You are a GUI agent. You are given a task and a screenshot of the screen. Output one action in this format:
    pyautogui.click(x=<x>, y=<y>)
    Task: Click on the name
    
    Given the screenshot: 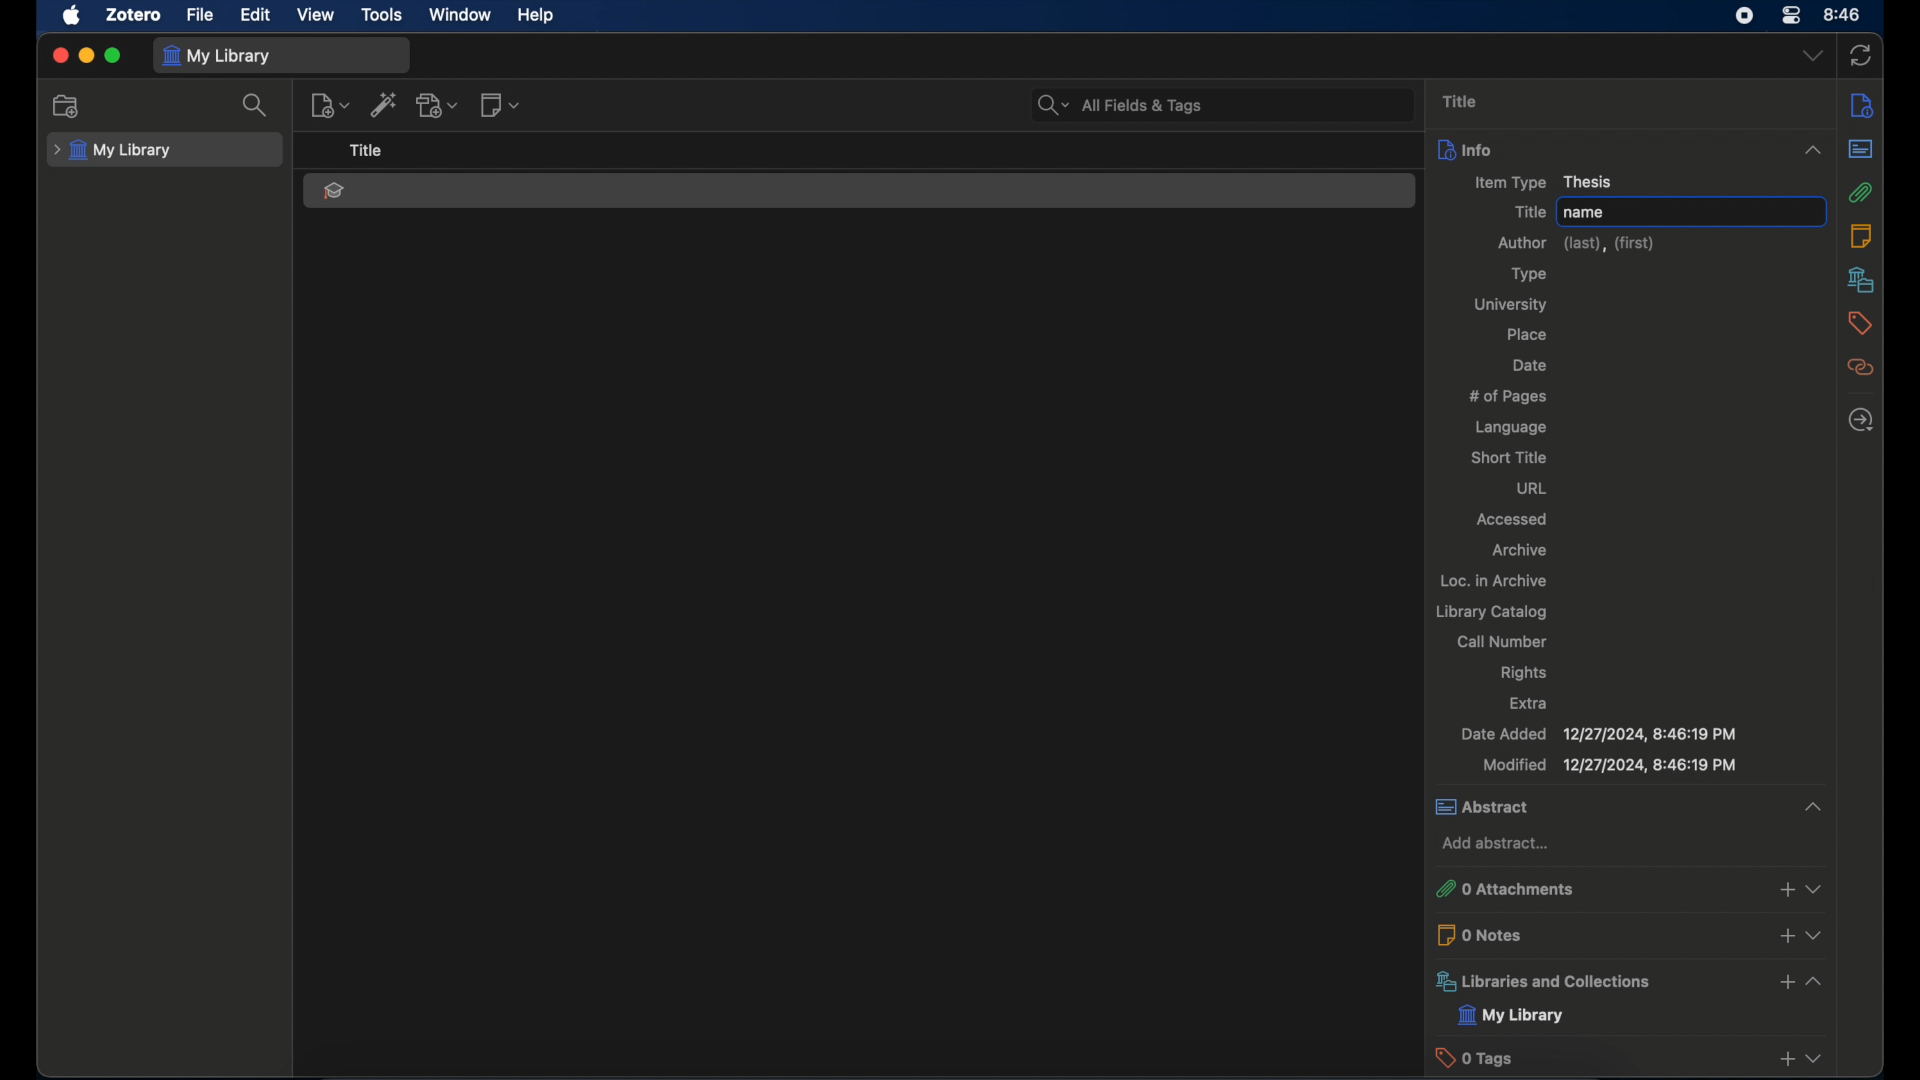 What is the action you would take?
    pyautogui.click(x=1586, y=212)
    